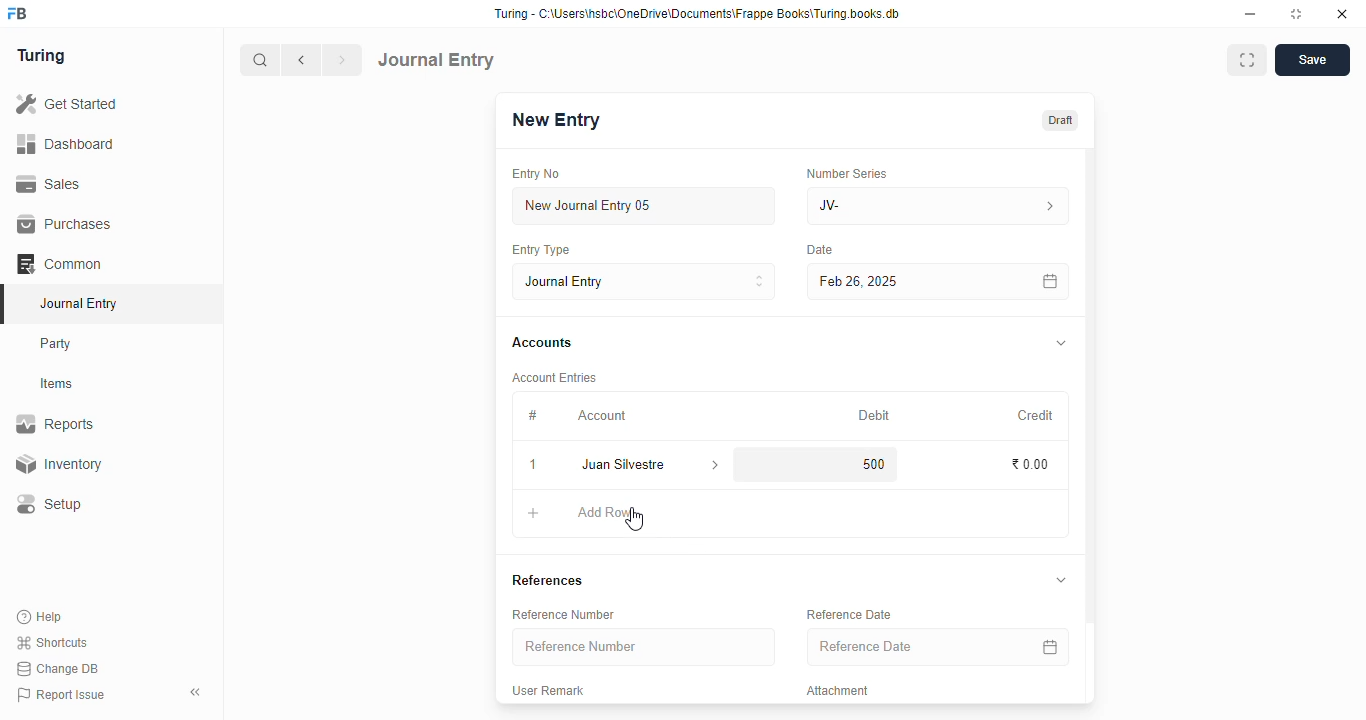  What do you see at coordinates (939, 206) in the screenshot?
I see `JV-` at bounding box center [939, 206].